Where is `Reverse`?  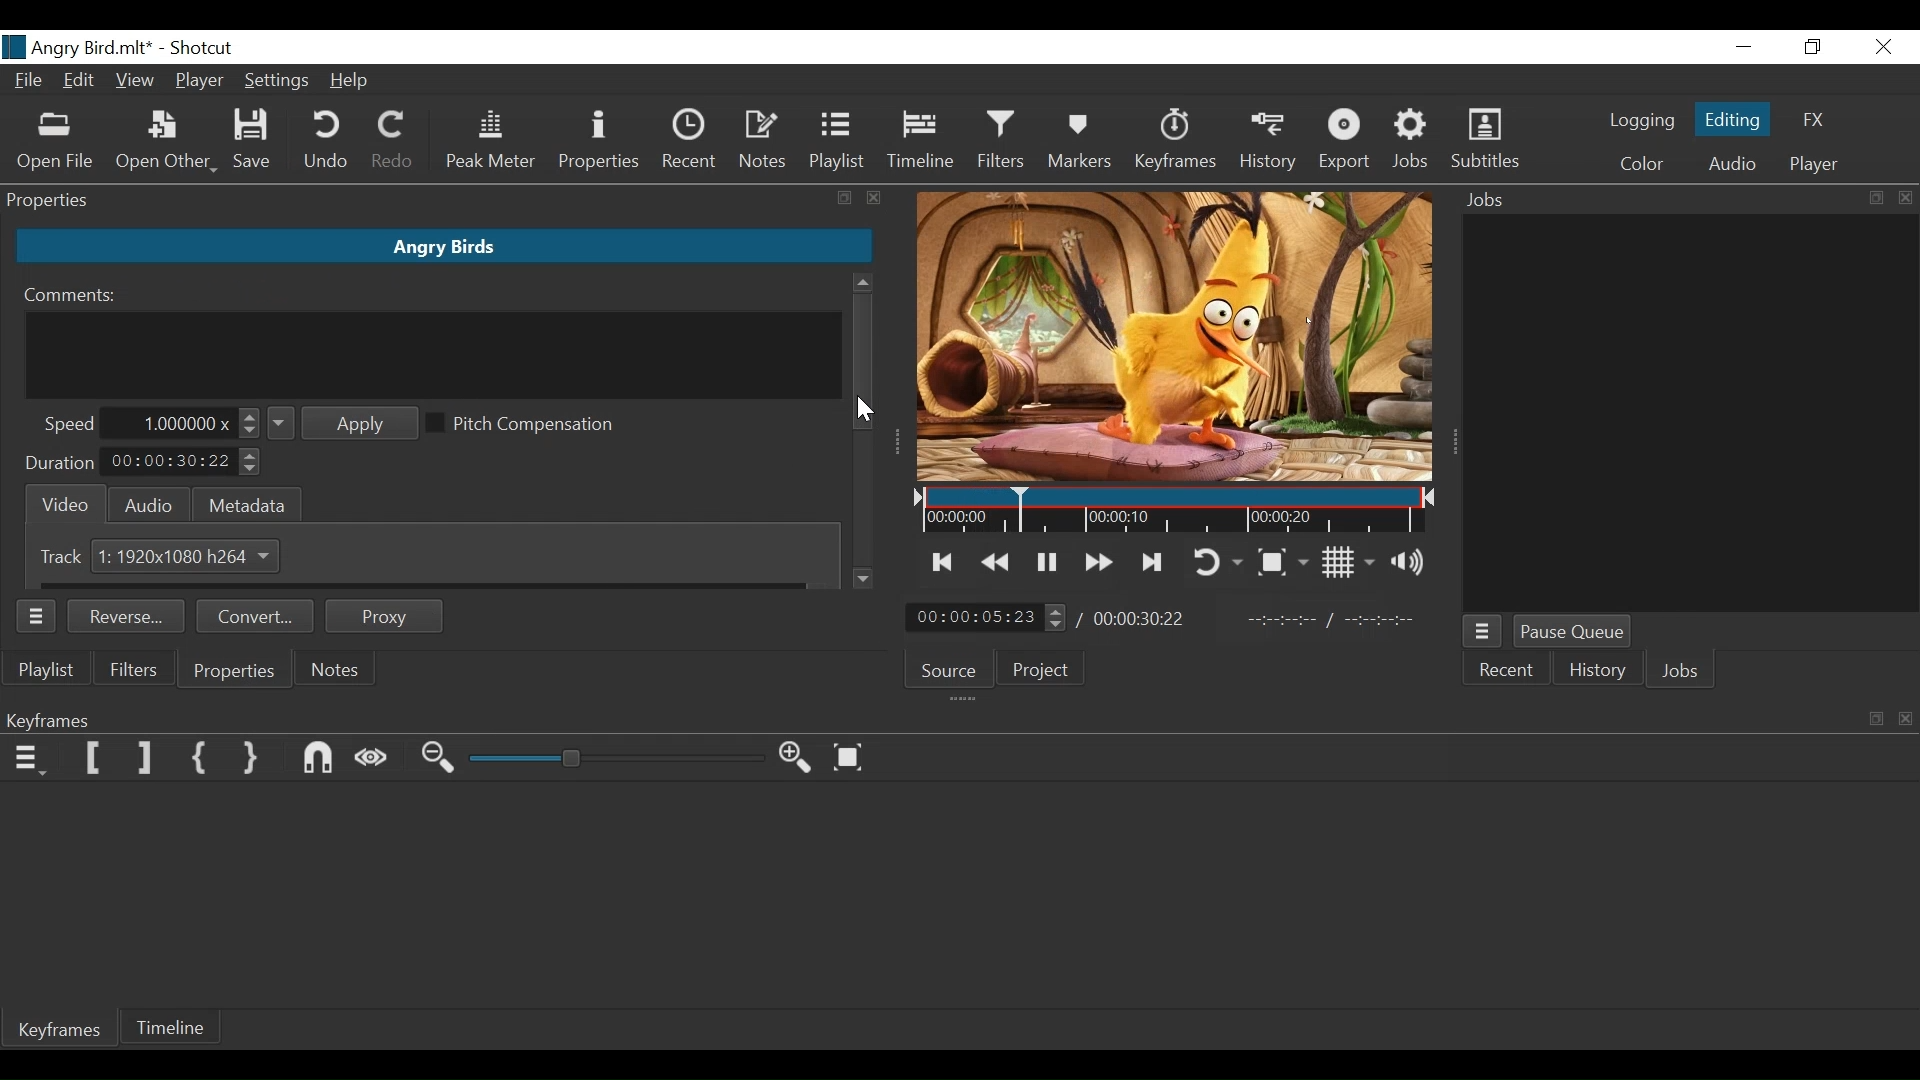 Reverse is located at coordinates (127, 614).